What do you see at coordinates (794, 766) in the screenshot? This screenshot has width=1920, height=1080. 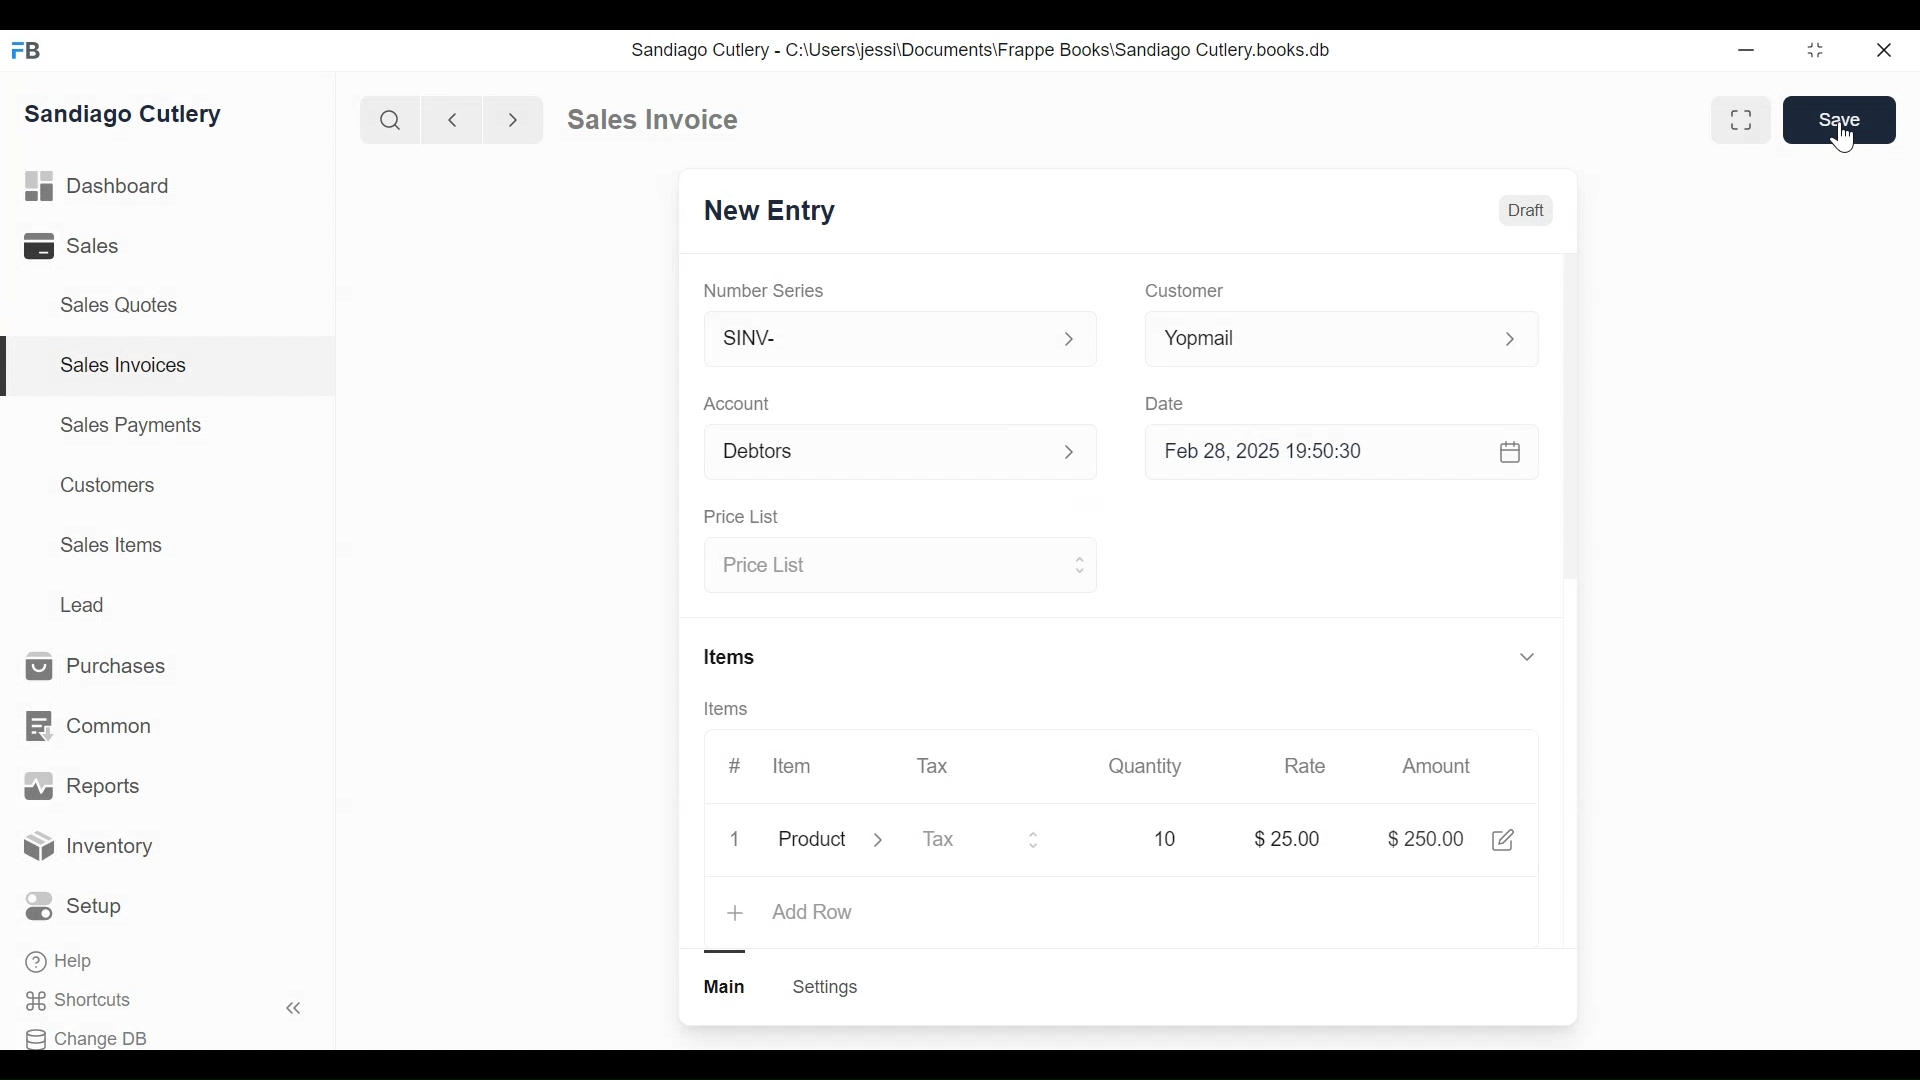 I see `Item` at bounding box center [794, 766].